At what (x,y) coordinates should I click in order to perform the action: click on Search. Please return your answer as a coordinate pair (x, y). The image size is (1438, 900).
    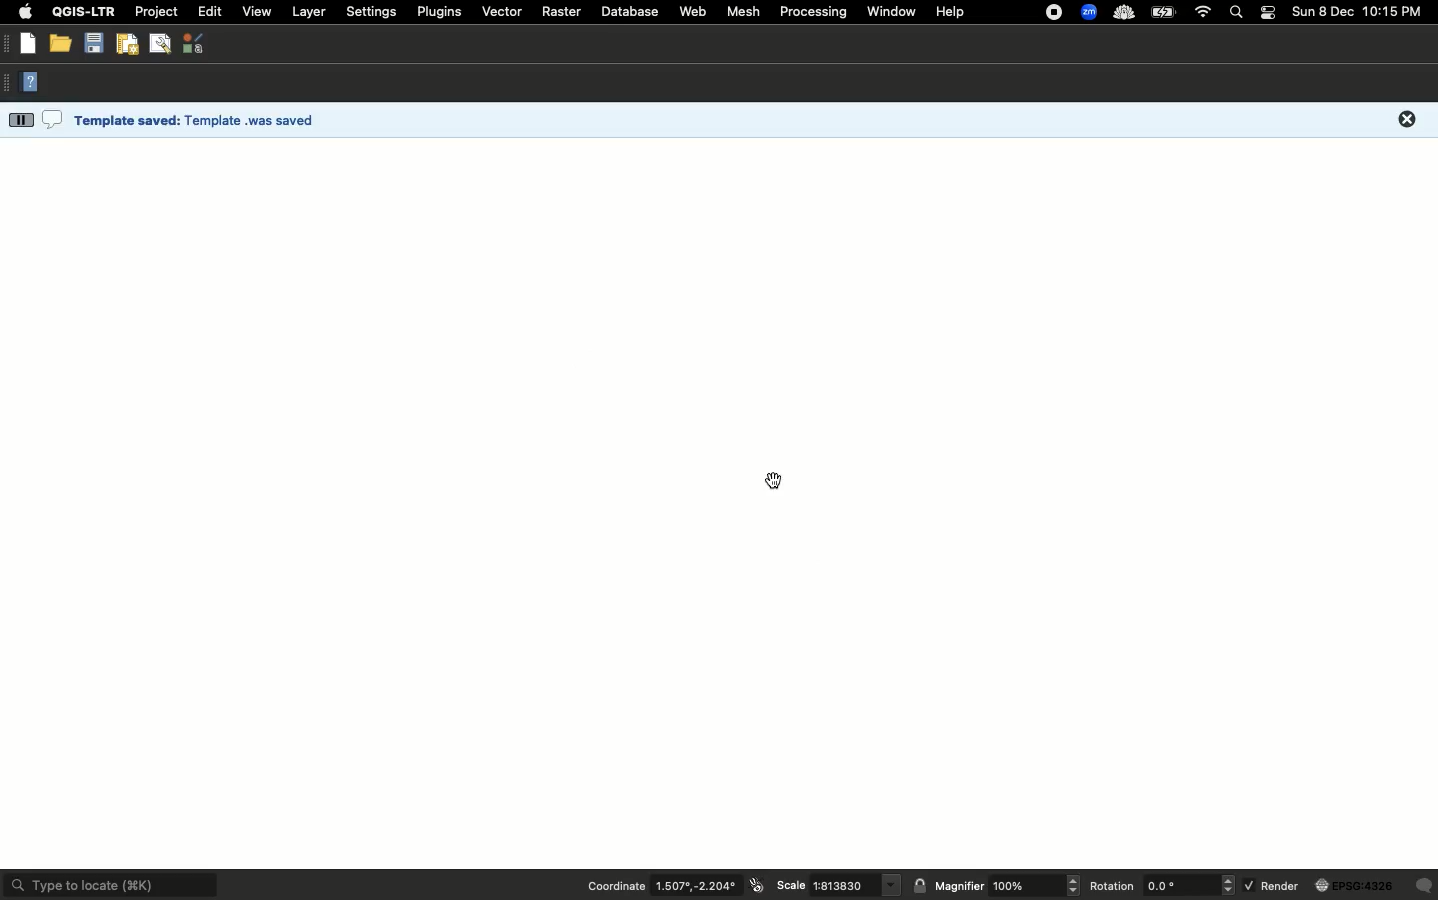
    Looking at the image, I should click on (1238, 13).